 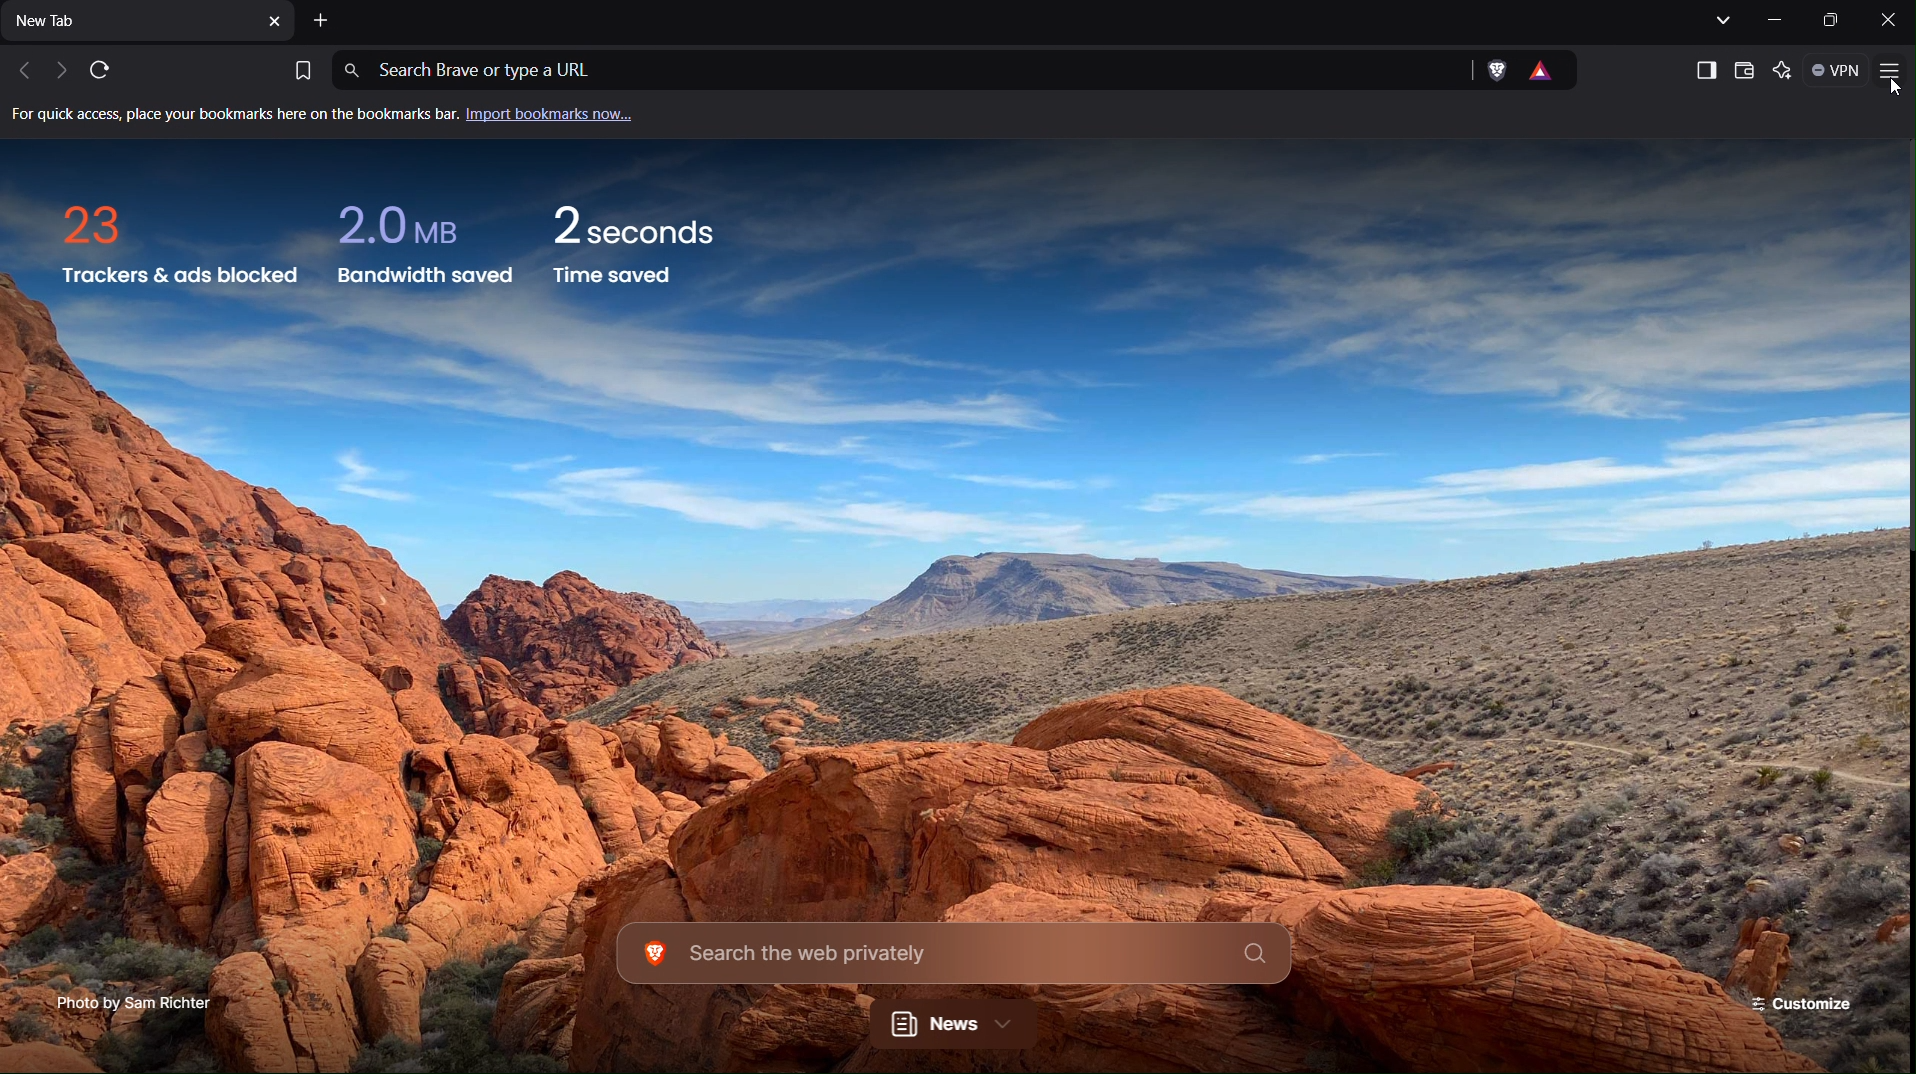 I want to click on Bookmark, so click(x=299, y=73).